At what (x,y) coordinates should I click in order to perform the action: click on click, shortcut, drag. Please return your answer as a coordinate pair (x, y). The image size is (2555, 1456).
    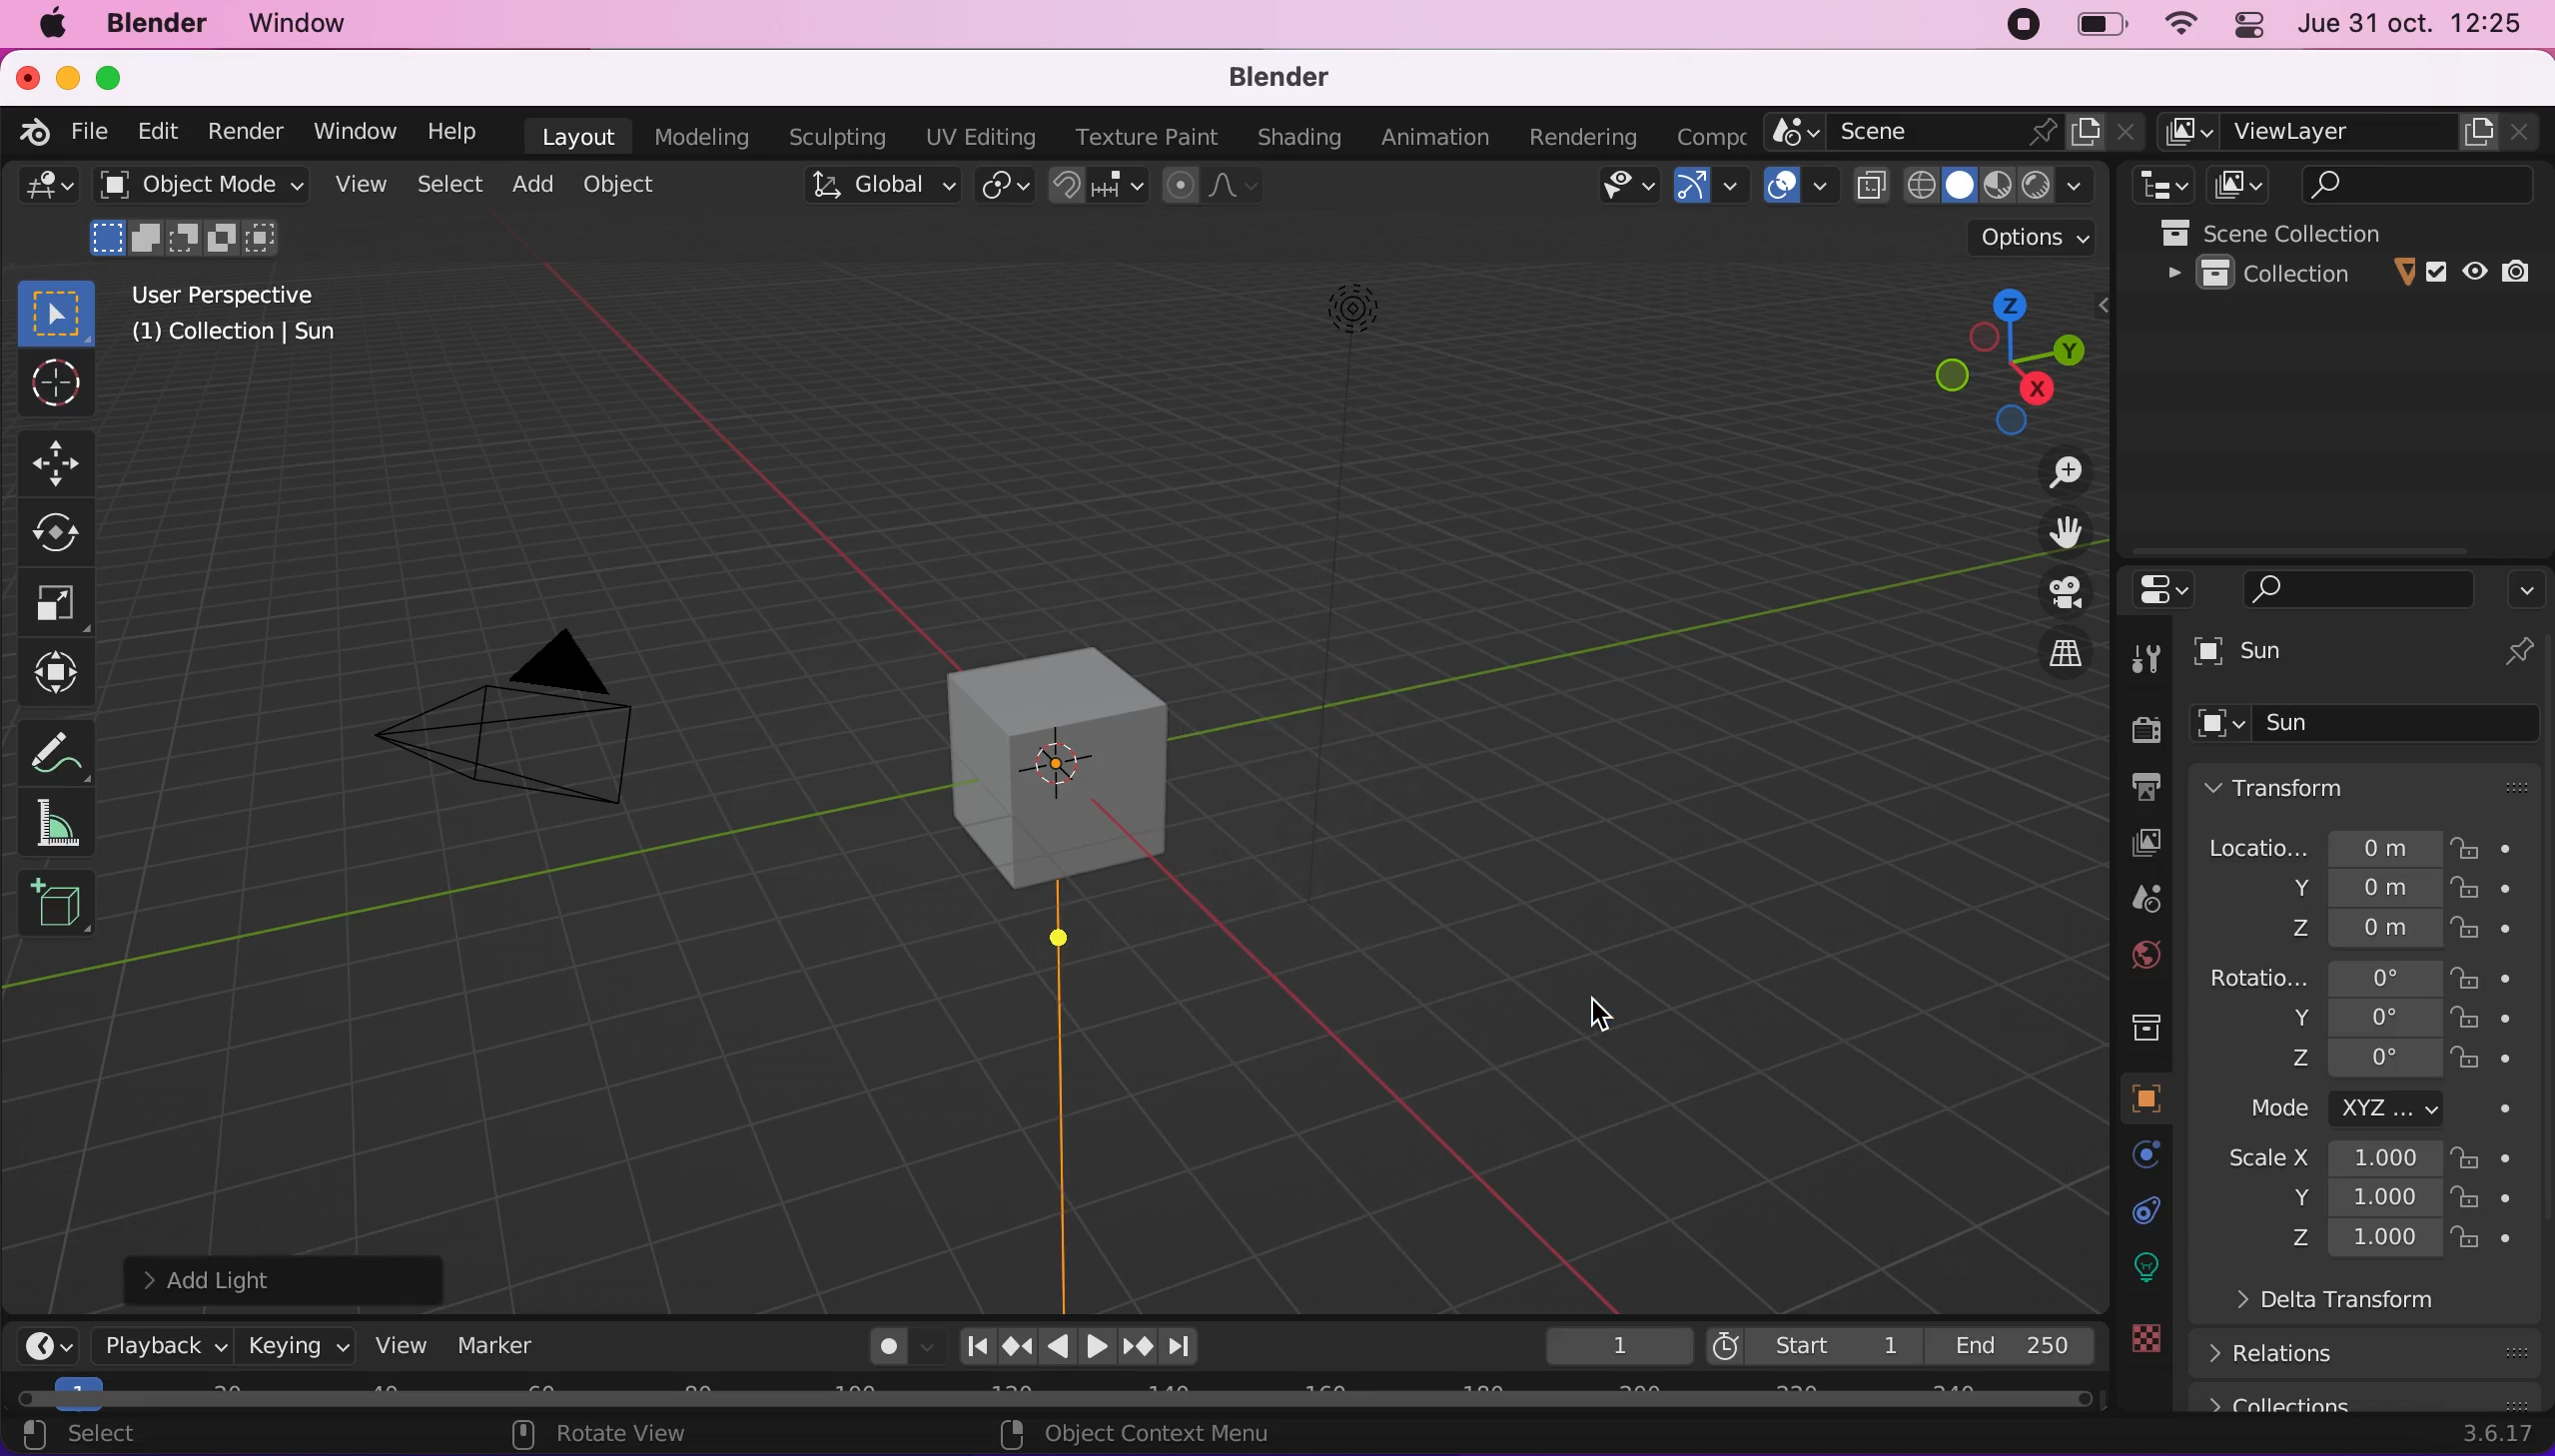
    Looking at the image, I should click on (1996, 352).